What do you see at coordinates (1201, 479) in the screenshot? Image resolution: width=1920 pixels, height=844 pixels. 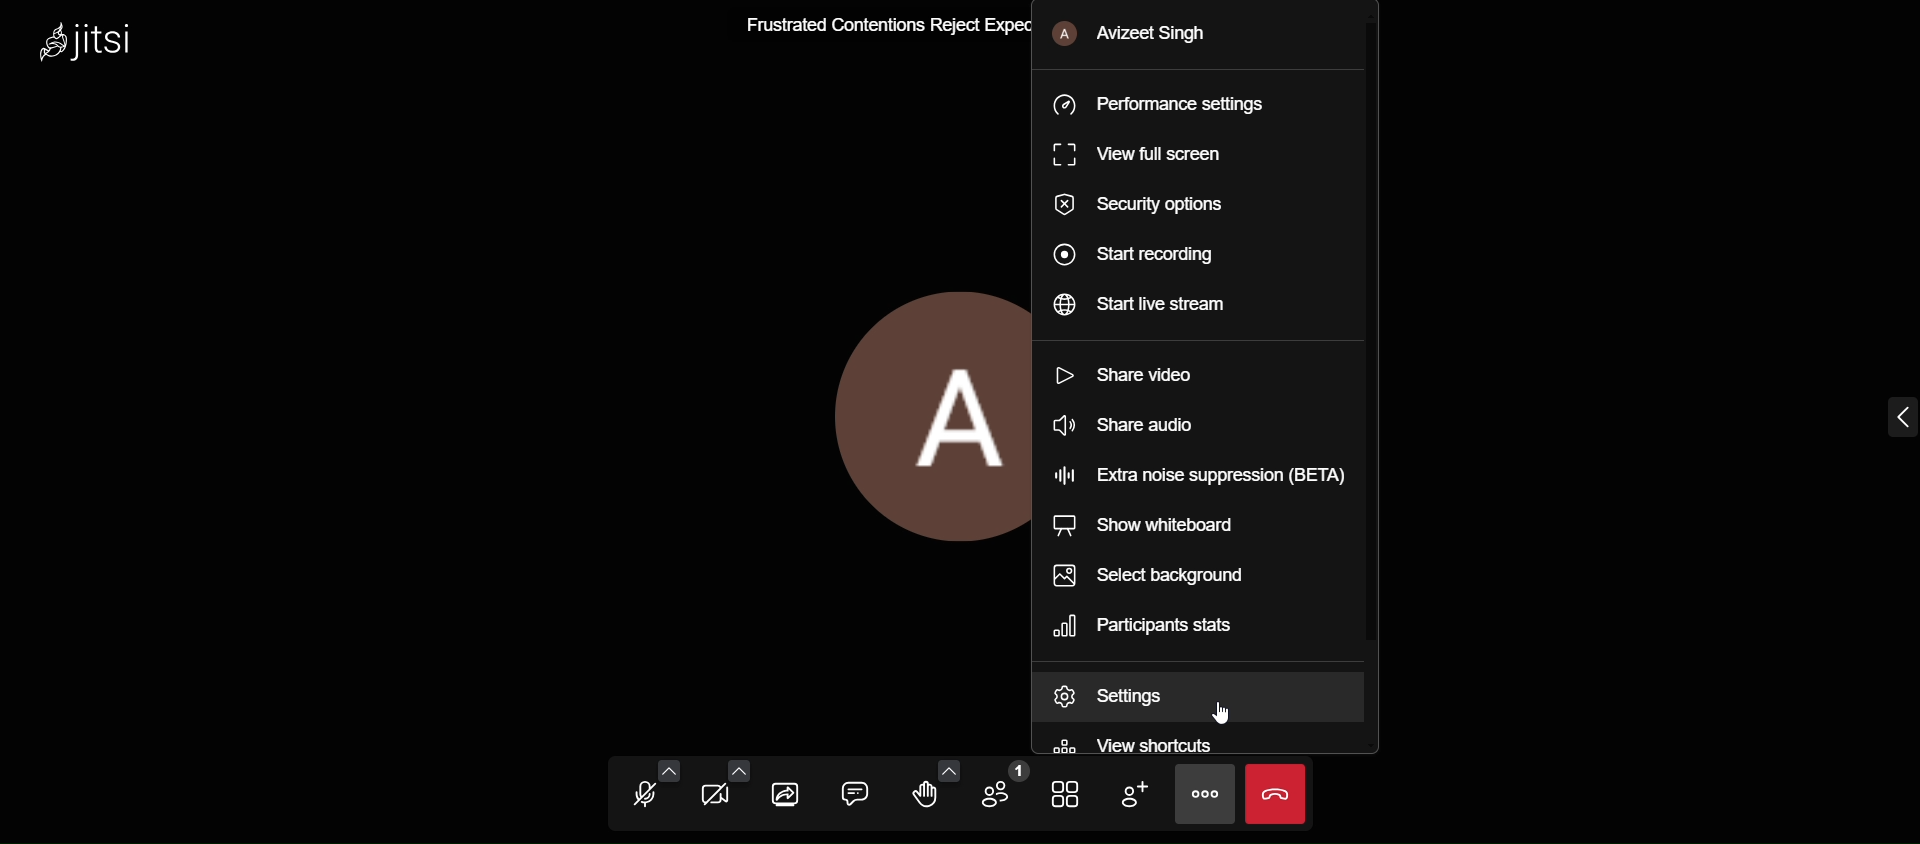 I see `extra noise suppression` at bounding box center [1201, 479].